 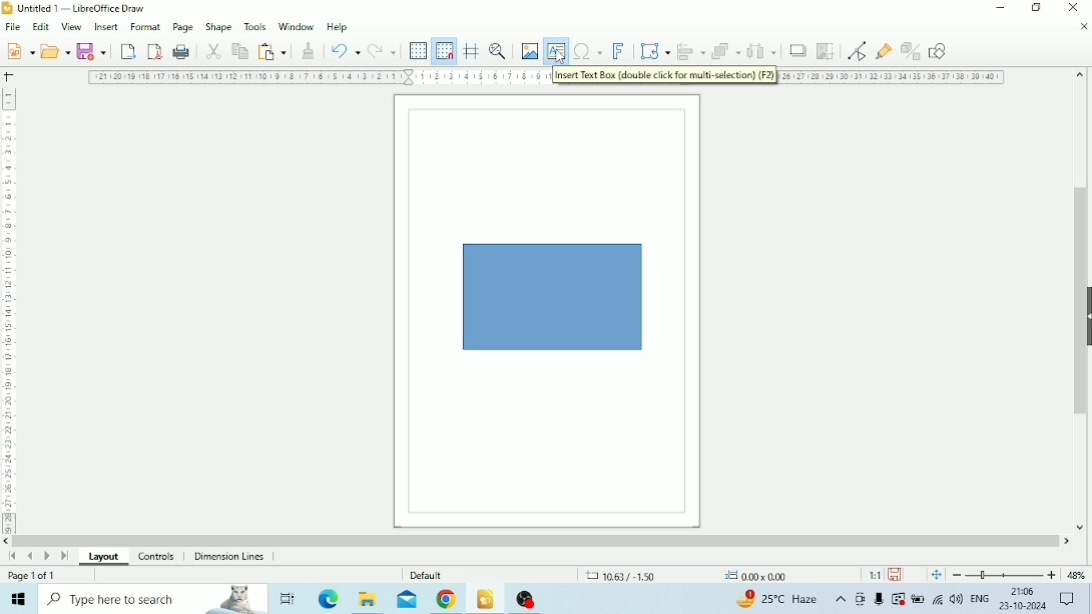 I want to click on Toggle Extrusion, so click(x=910, y=51).